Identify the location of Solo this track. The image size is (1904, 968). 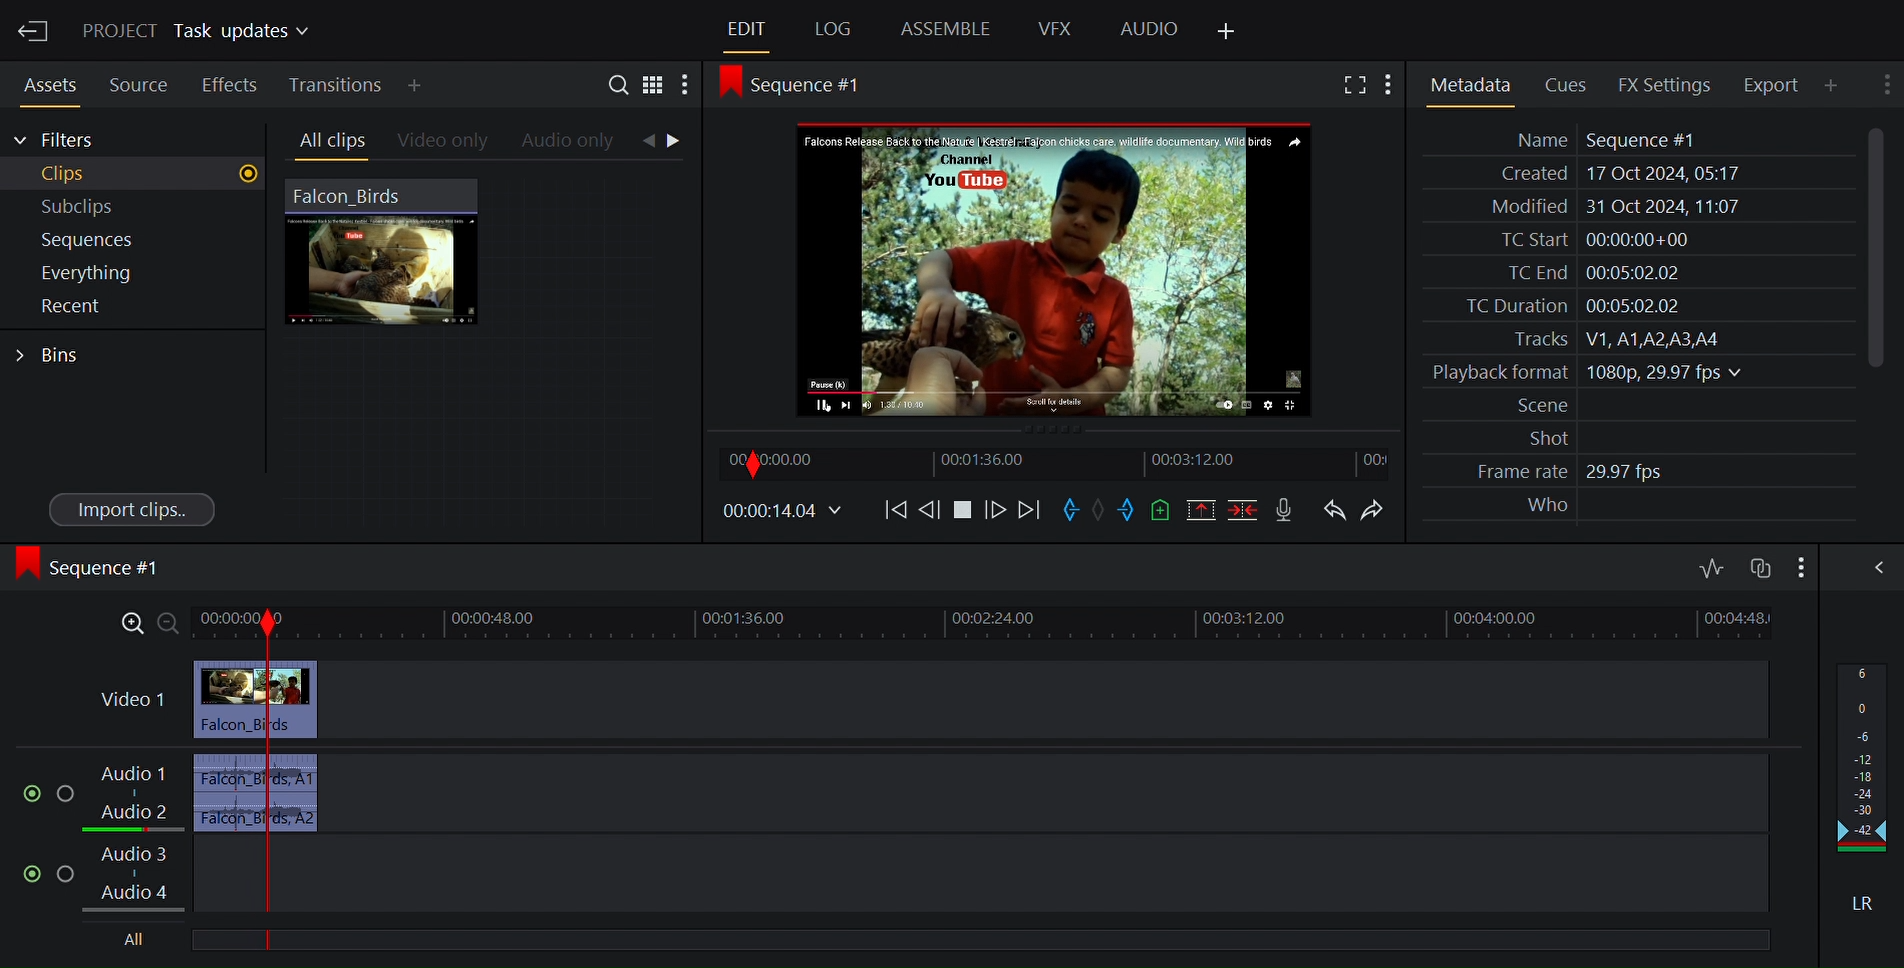
(66, 788).